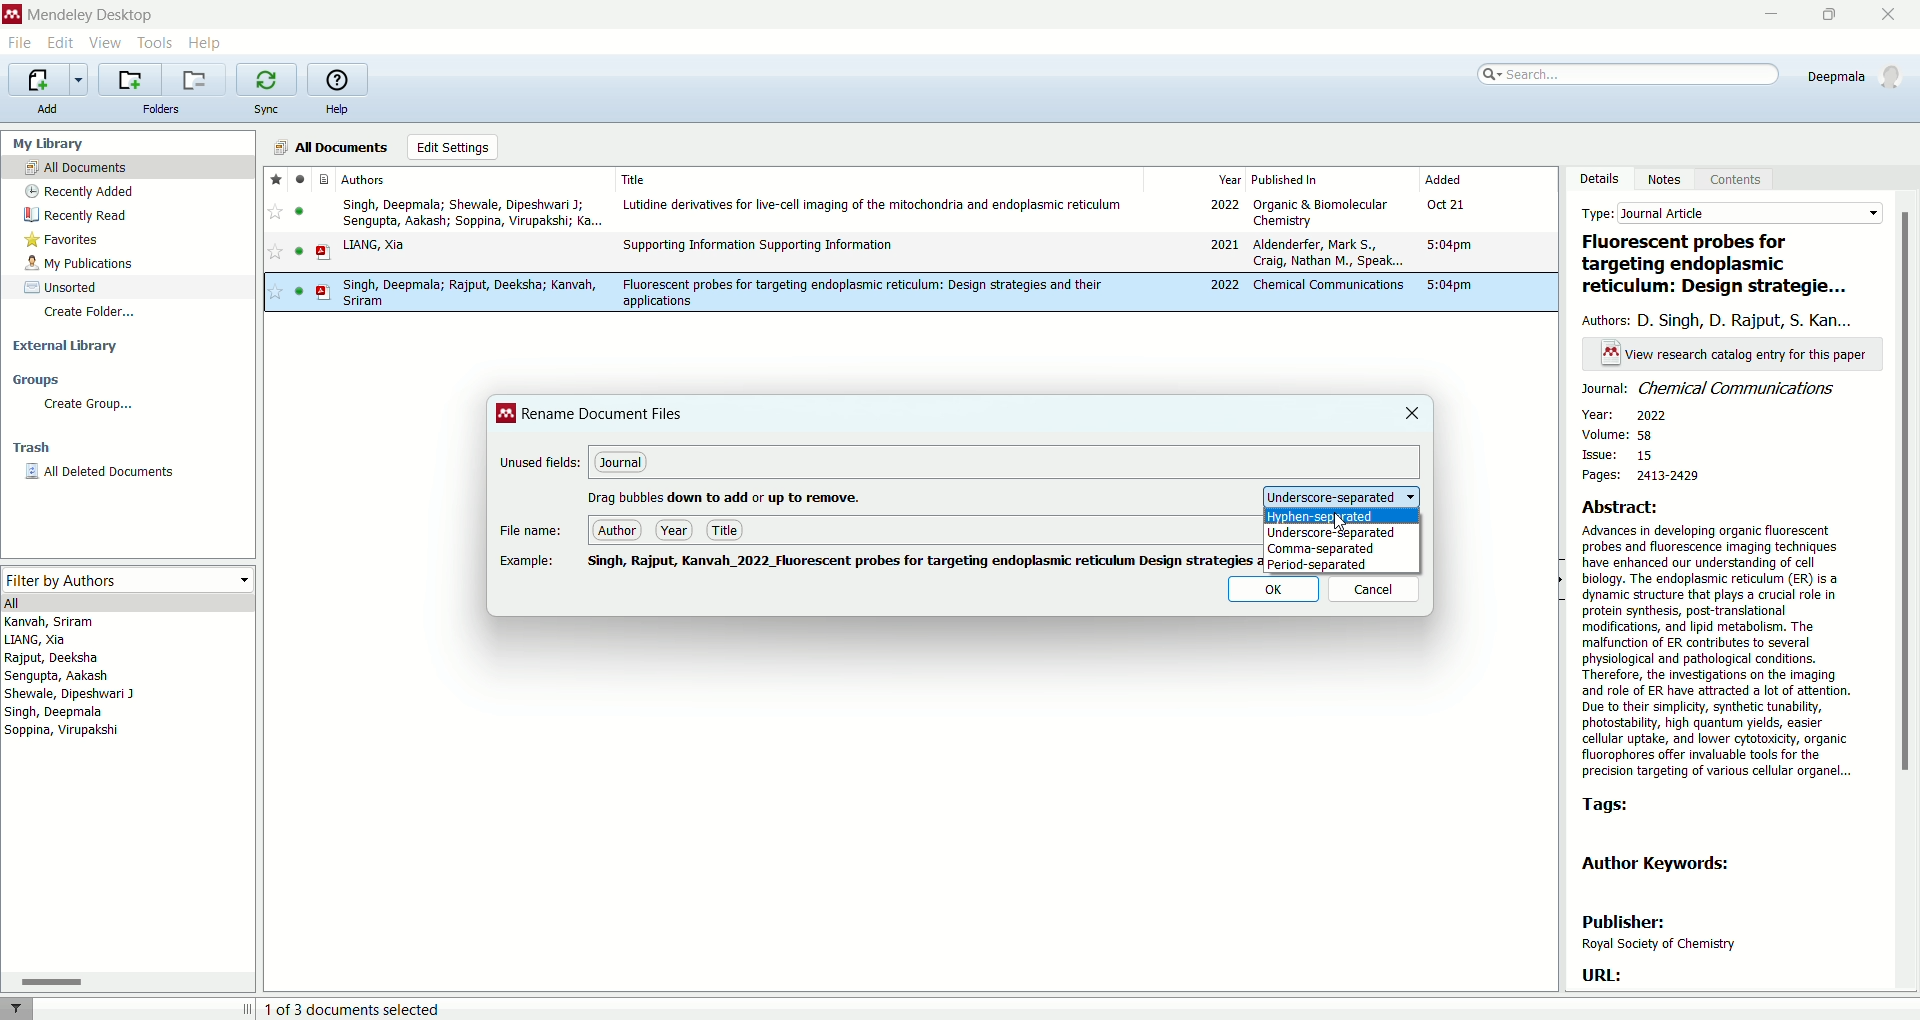  I want to click on trash, so click(32, 450).